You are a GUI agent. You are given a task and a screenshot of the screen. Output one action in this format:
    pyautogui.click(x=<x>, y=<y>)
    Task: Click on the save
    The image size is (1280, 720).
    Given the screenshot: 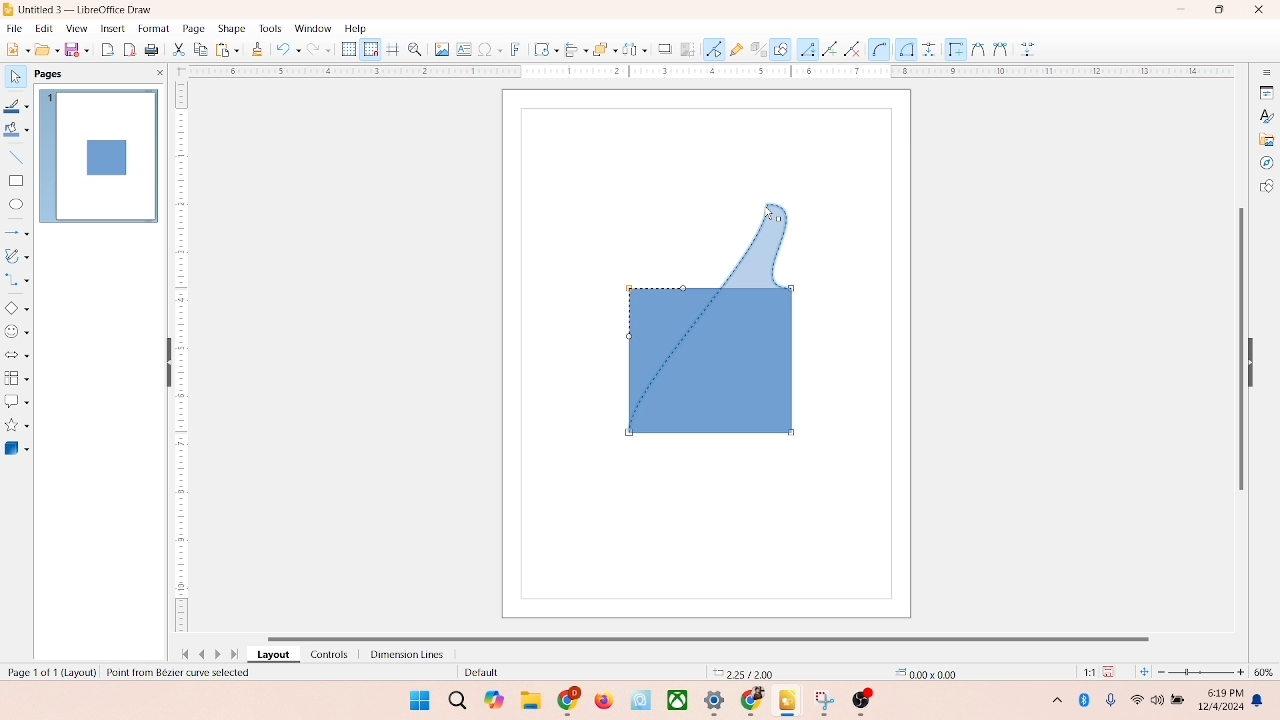 What is the action you would take?
    pyautogui.click(x=1112, y=671)
    